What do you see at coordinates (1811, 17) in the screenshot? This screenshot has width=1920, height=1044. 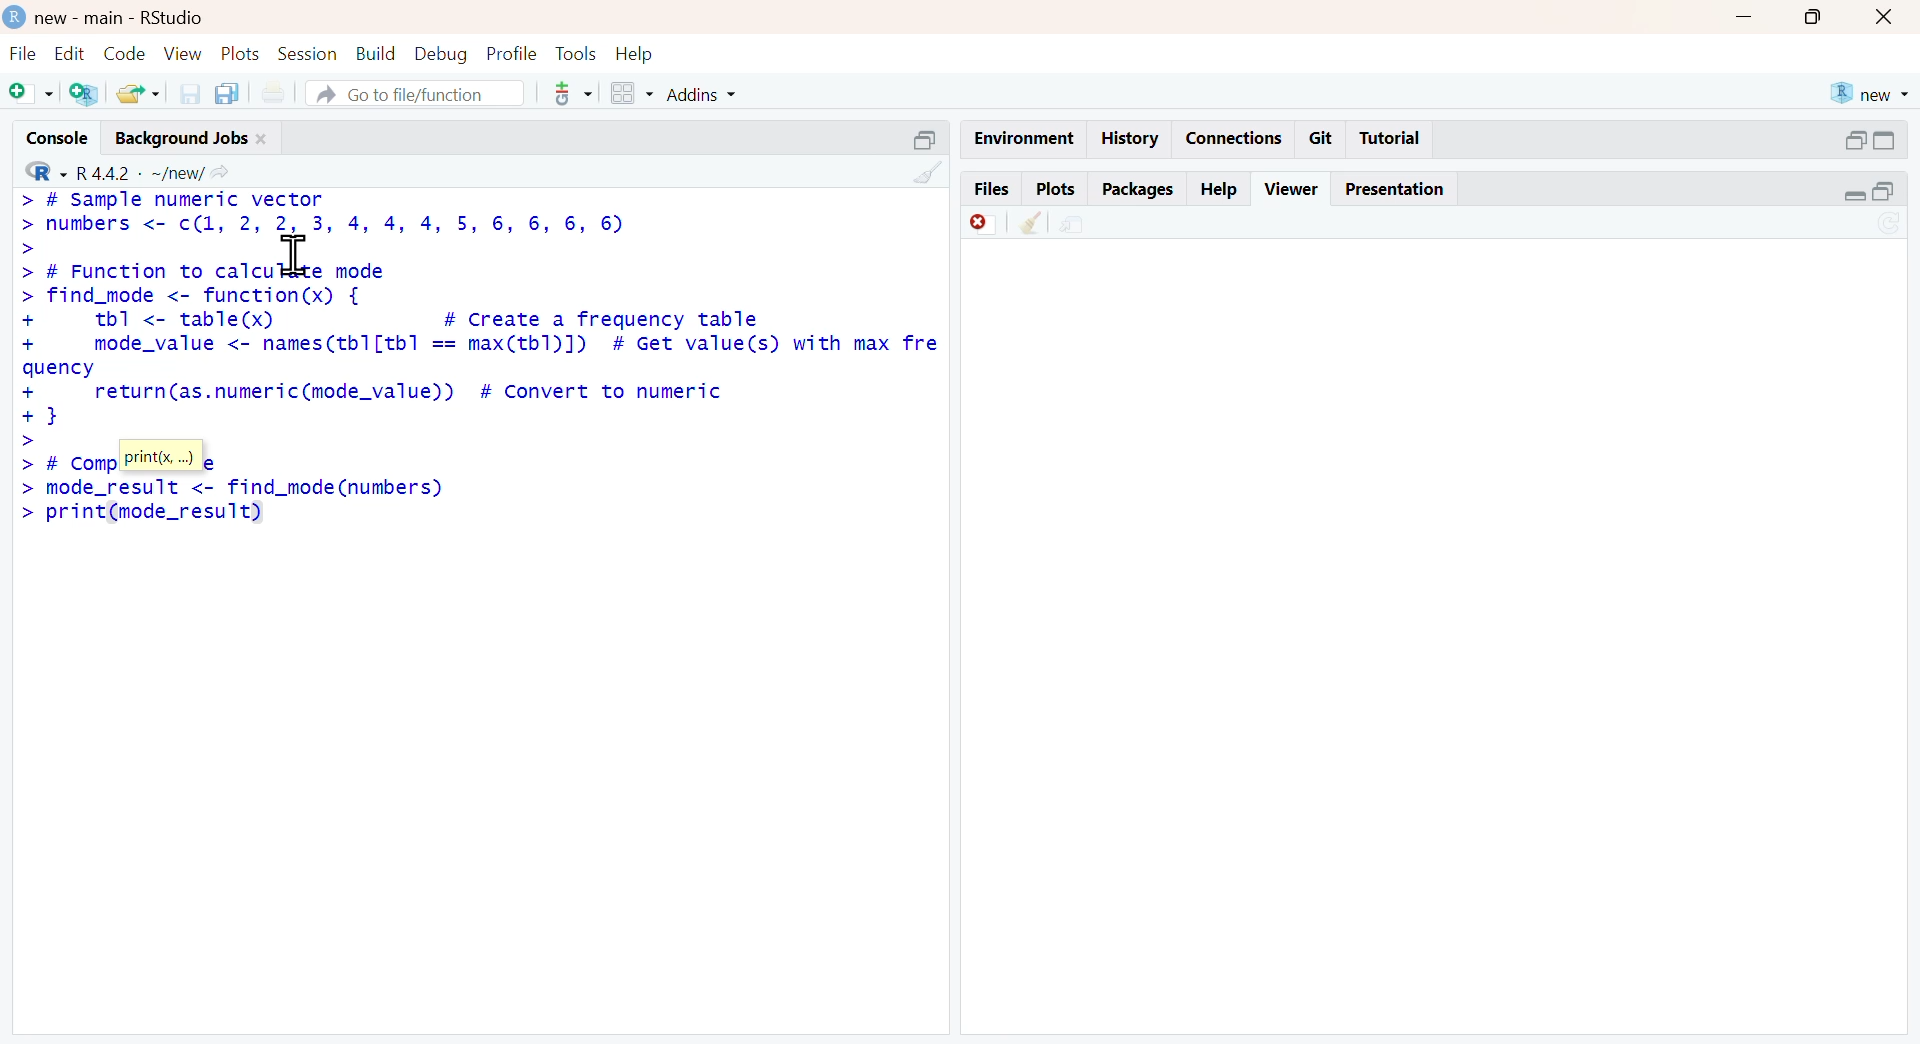 I see `maximise` at bounding box center [1811, 17].